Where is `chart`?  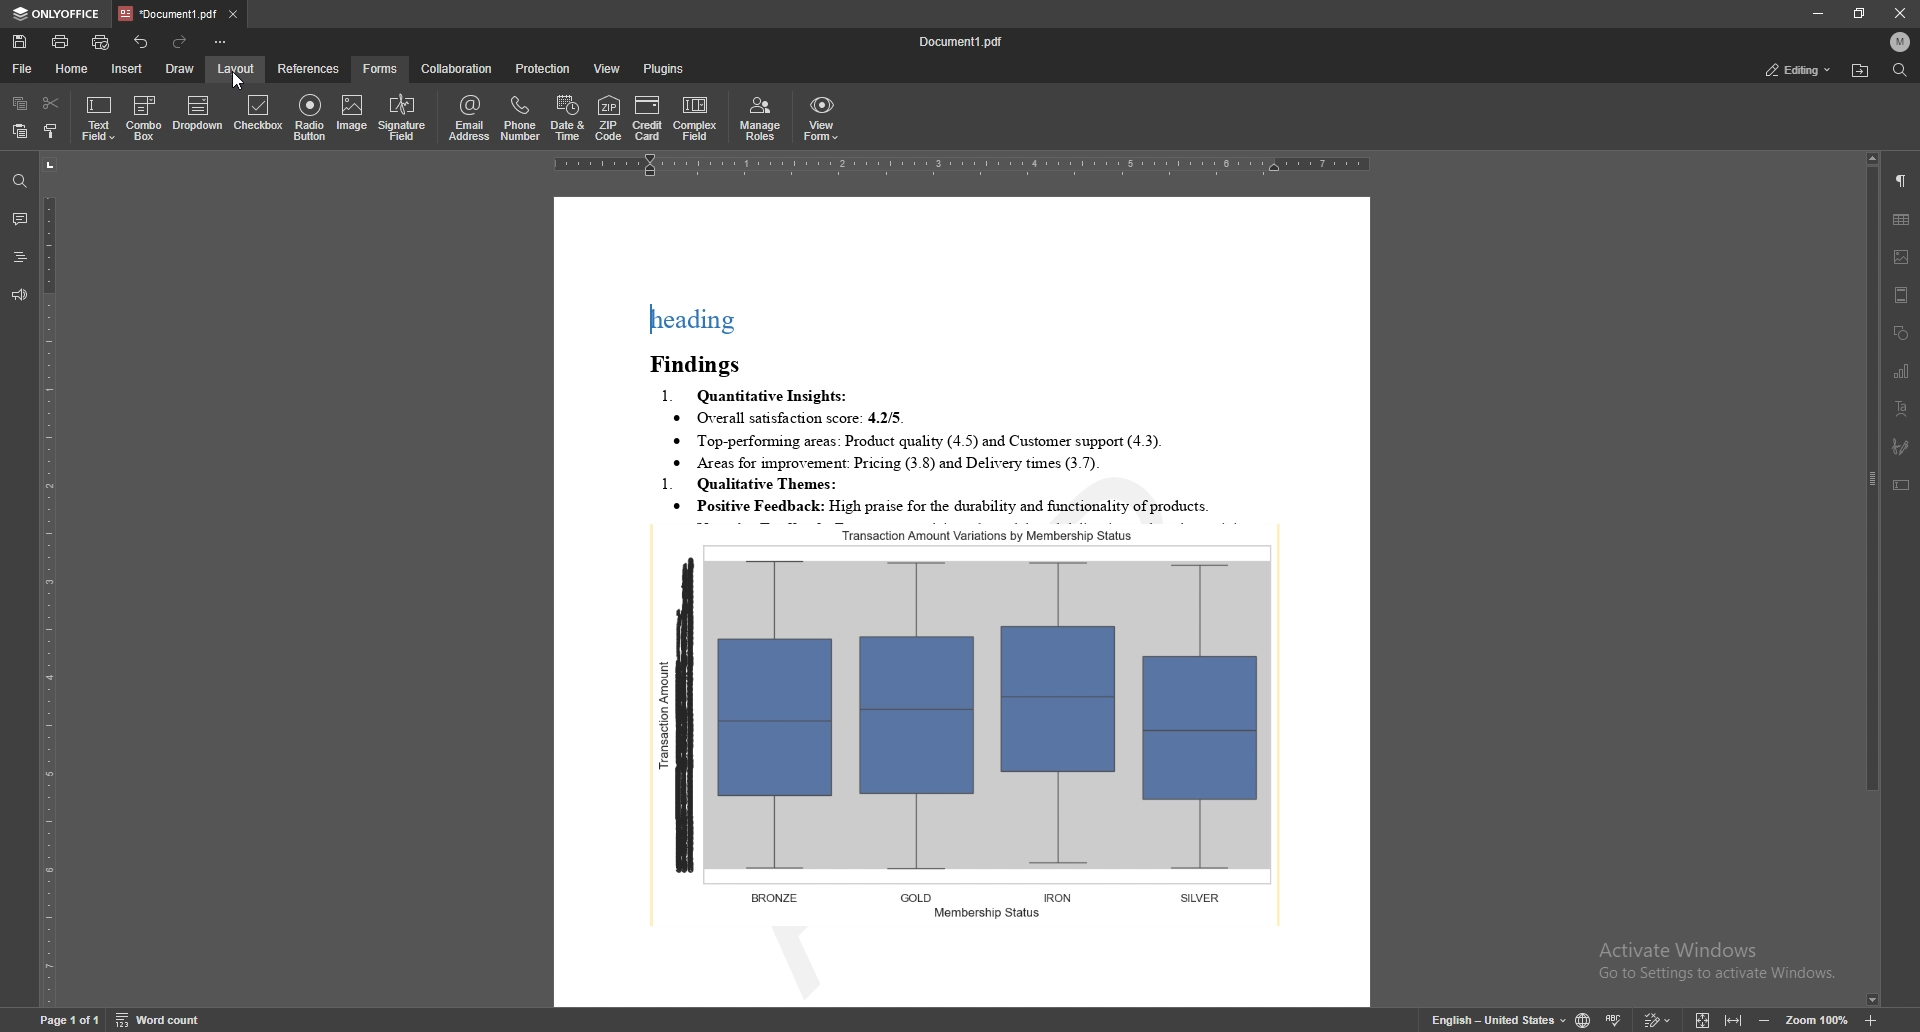 chart is located at coordinates (1902, 371).